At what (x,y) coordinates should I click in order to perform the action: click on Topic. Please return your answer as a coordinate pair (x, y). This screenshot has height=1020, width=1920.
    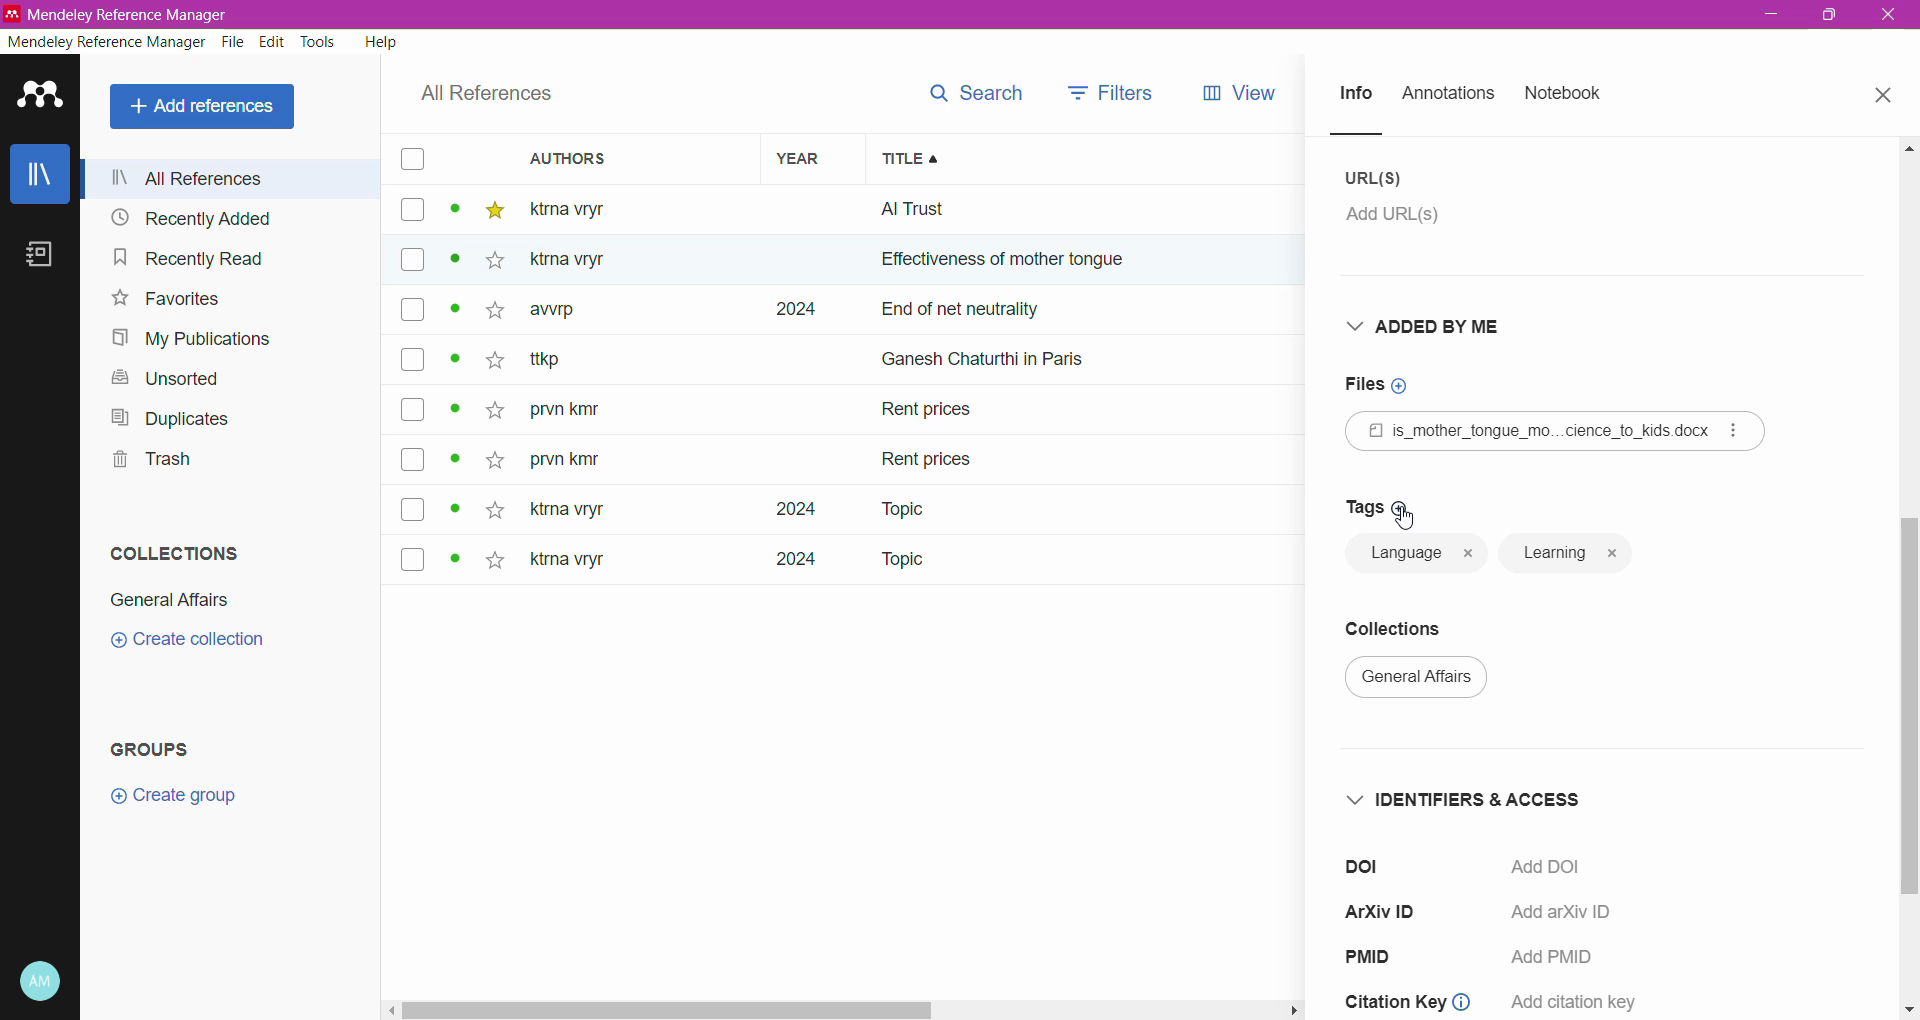
    Looking at the image, I should click on (900, 561).